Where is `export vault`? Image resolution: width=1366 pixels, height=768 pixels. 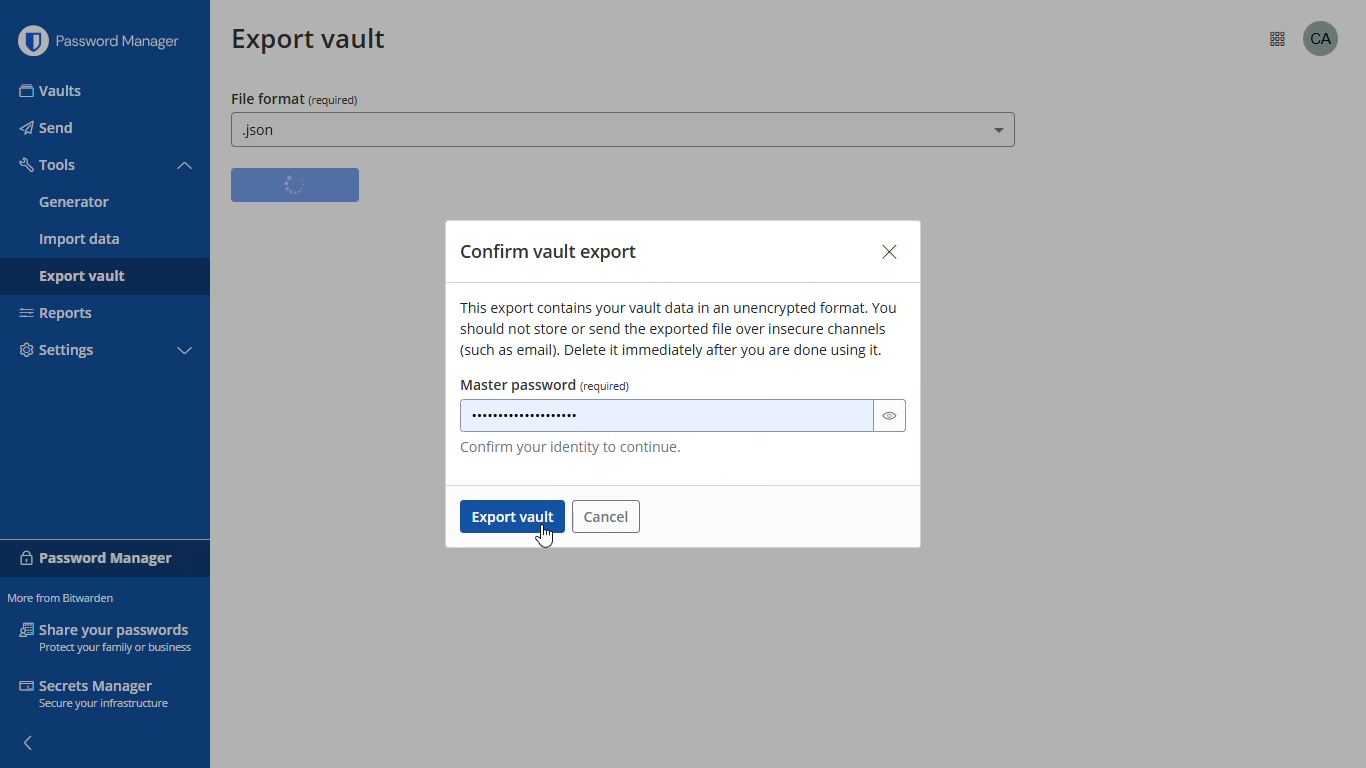
export vault is located at coordinates (312, 41).